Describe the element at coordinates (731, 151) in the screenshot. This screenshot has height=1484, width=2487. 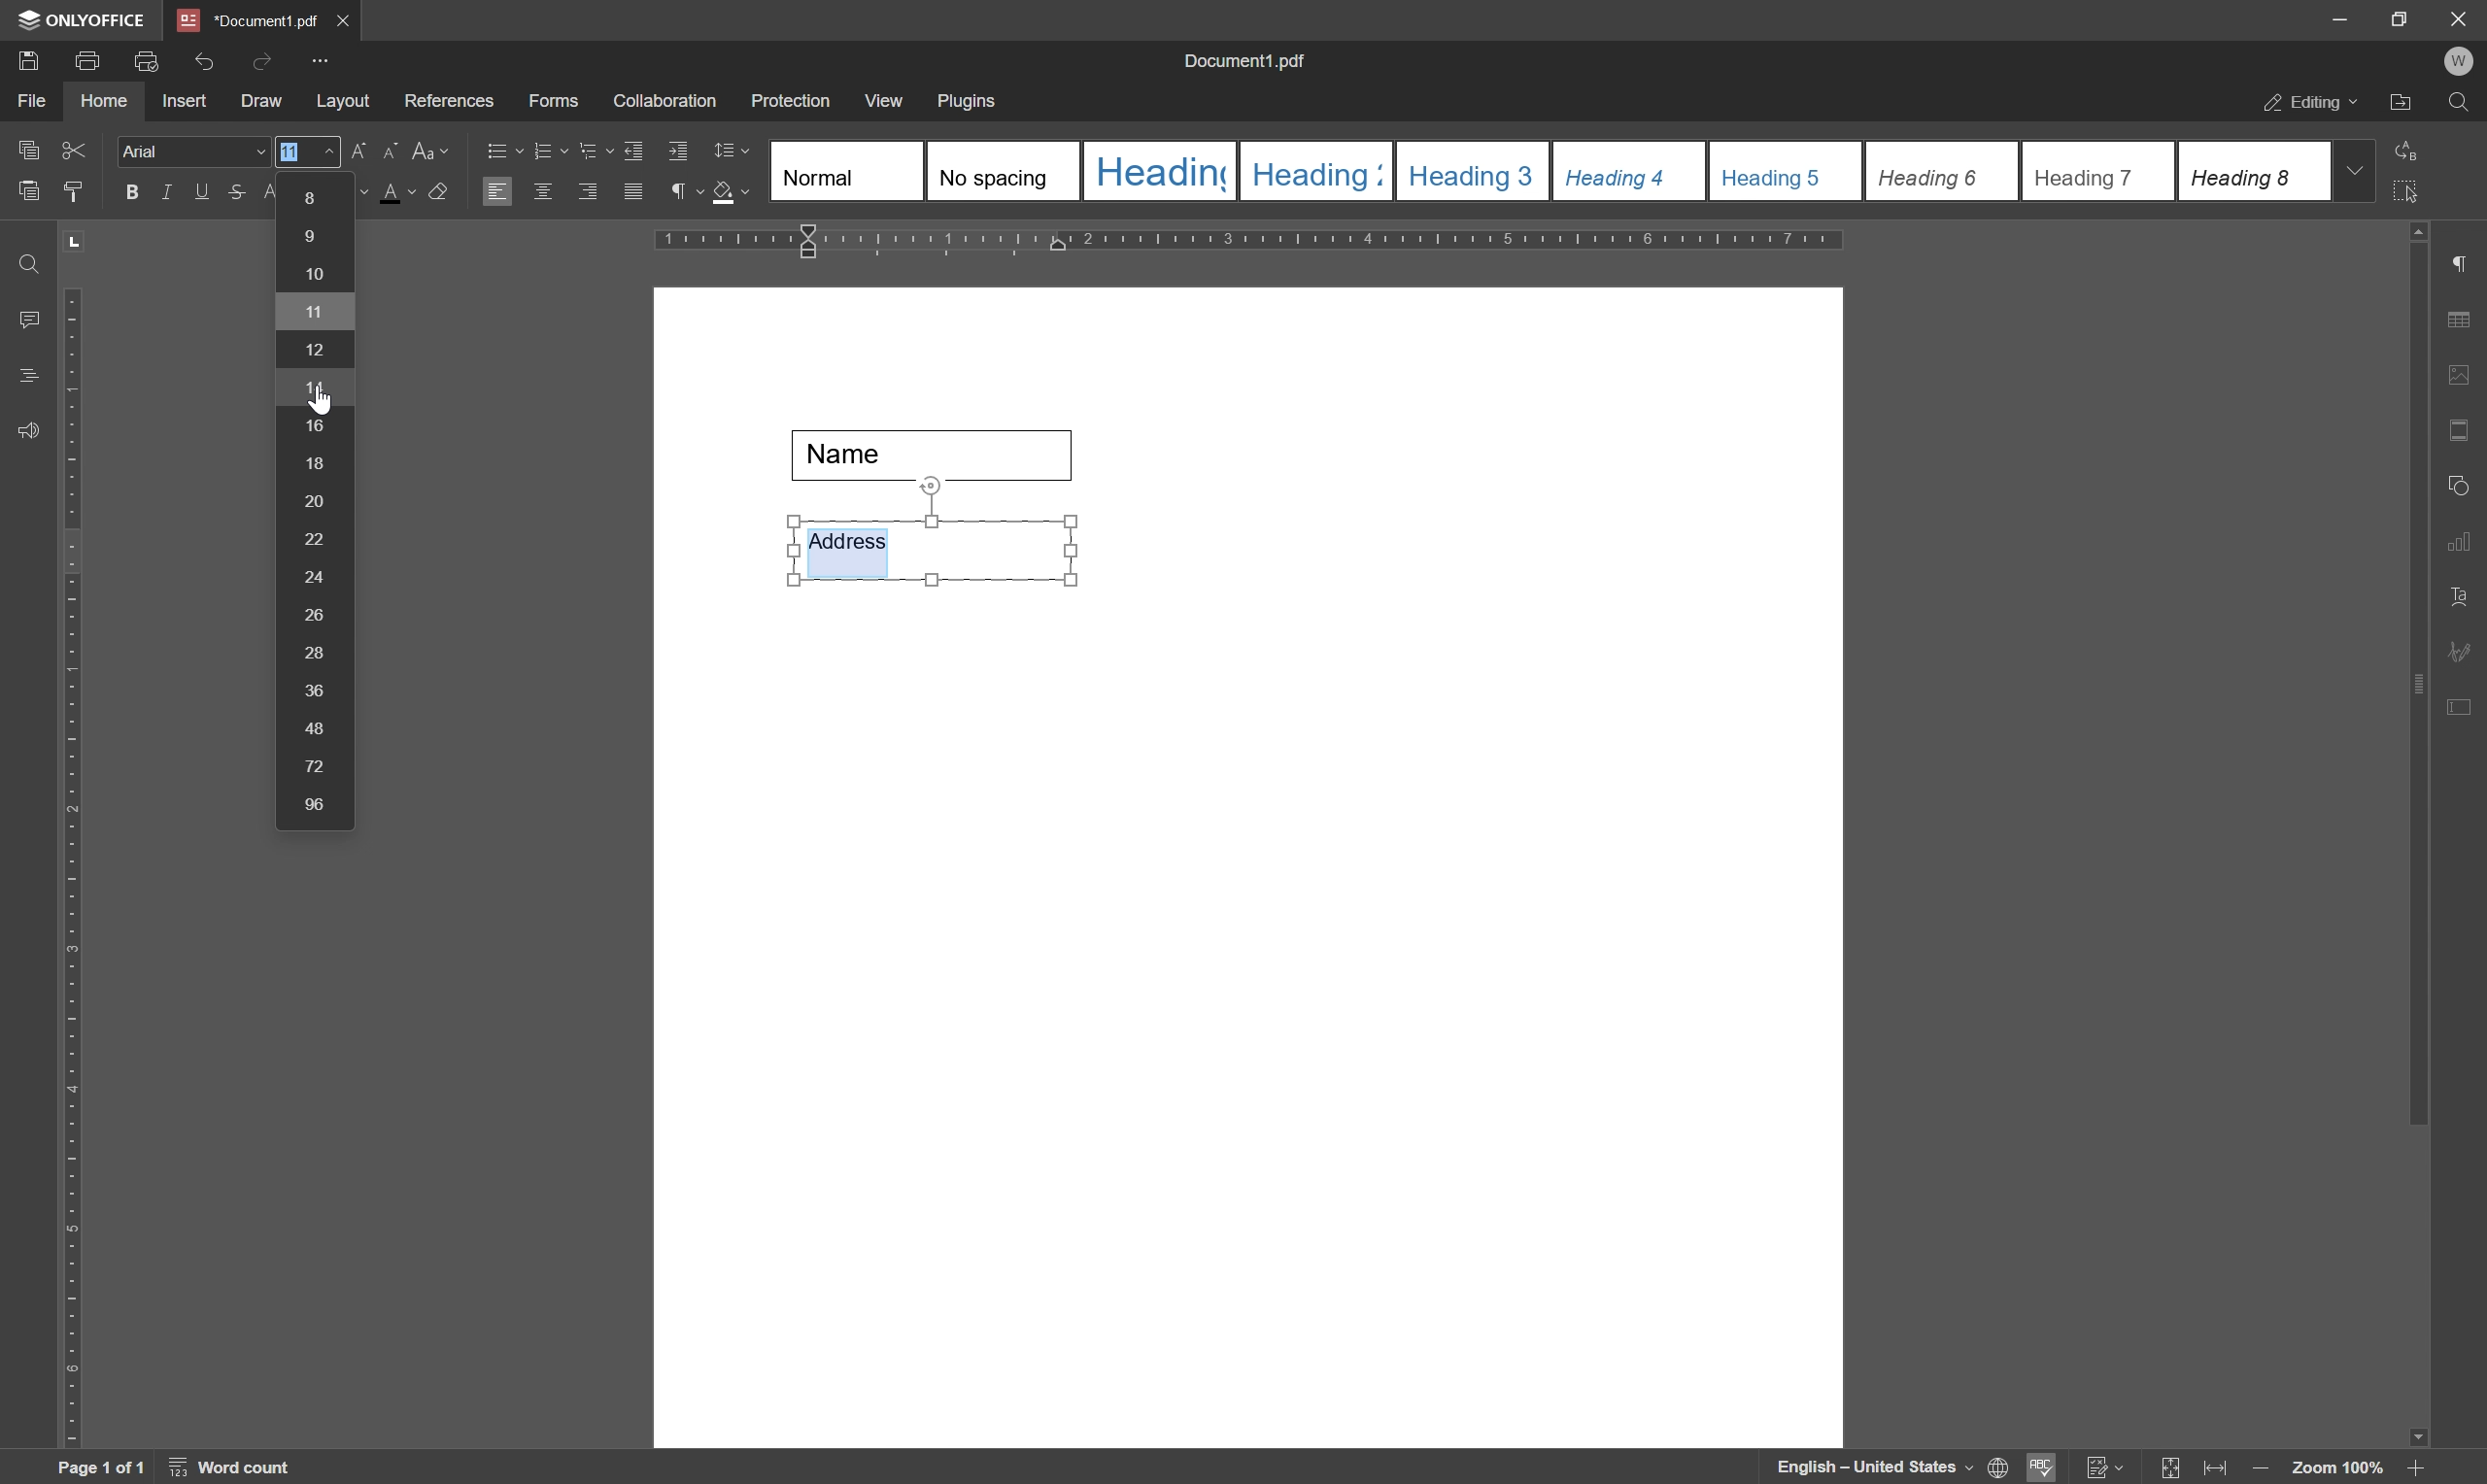
I see `line spacing` at that location.